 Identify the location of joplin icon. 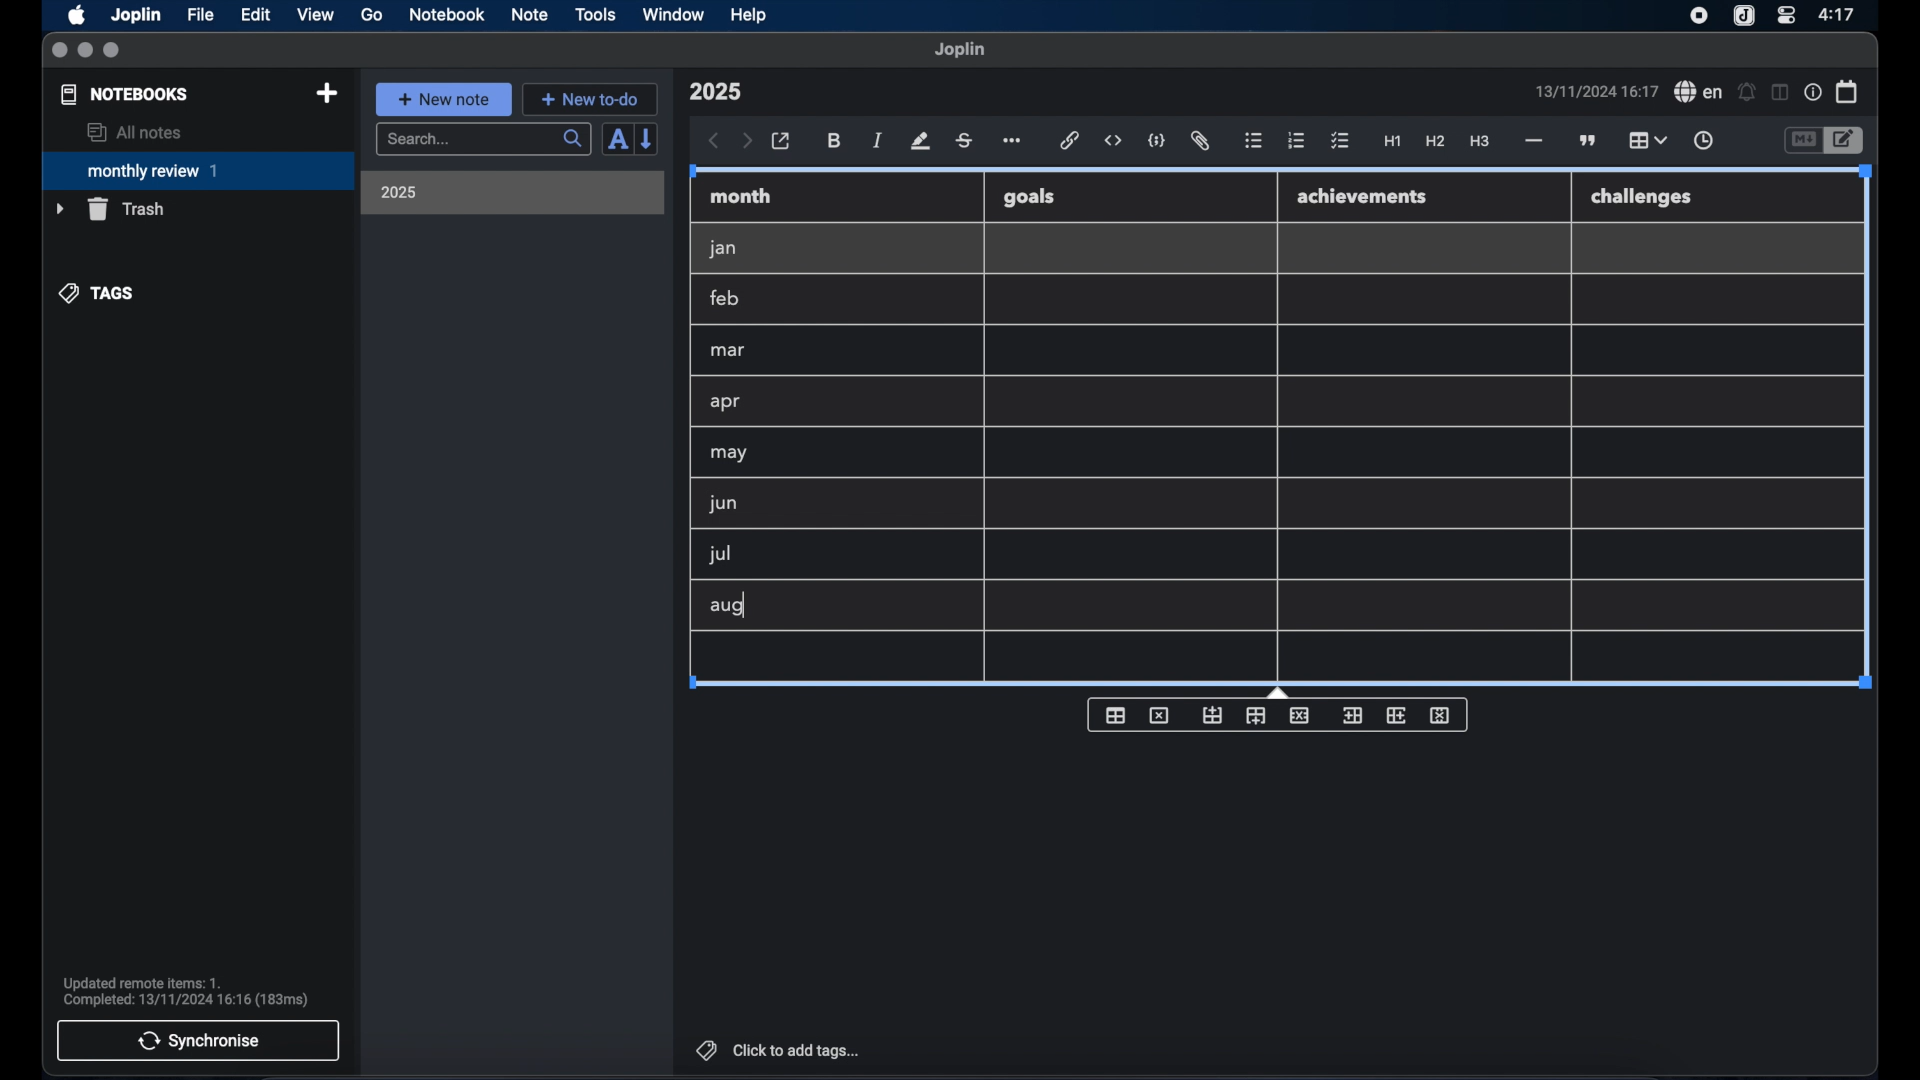
(1742, 17).